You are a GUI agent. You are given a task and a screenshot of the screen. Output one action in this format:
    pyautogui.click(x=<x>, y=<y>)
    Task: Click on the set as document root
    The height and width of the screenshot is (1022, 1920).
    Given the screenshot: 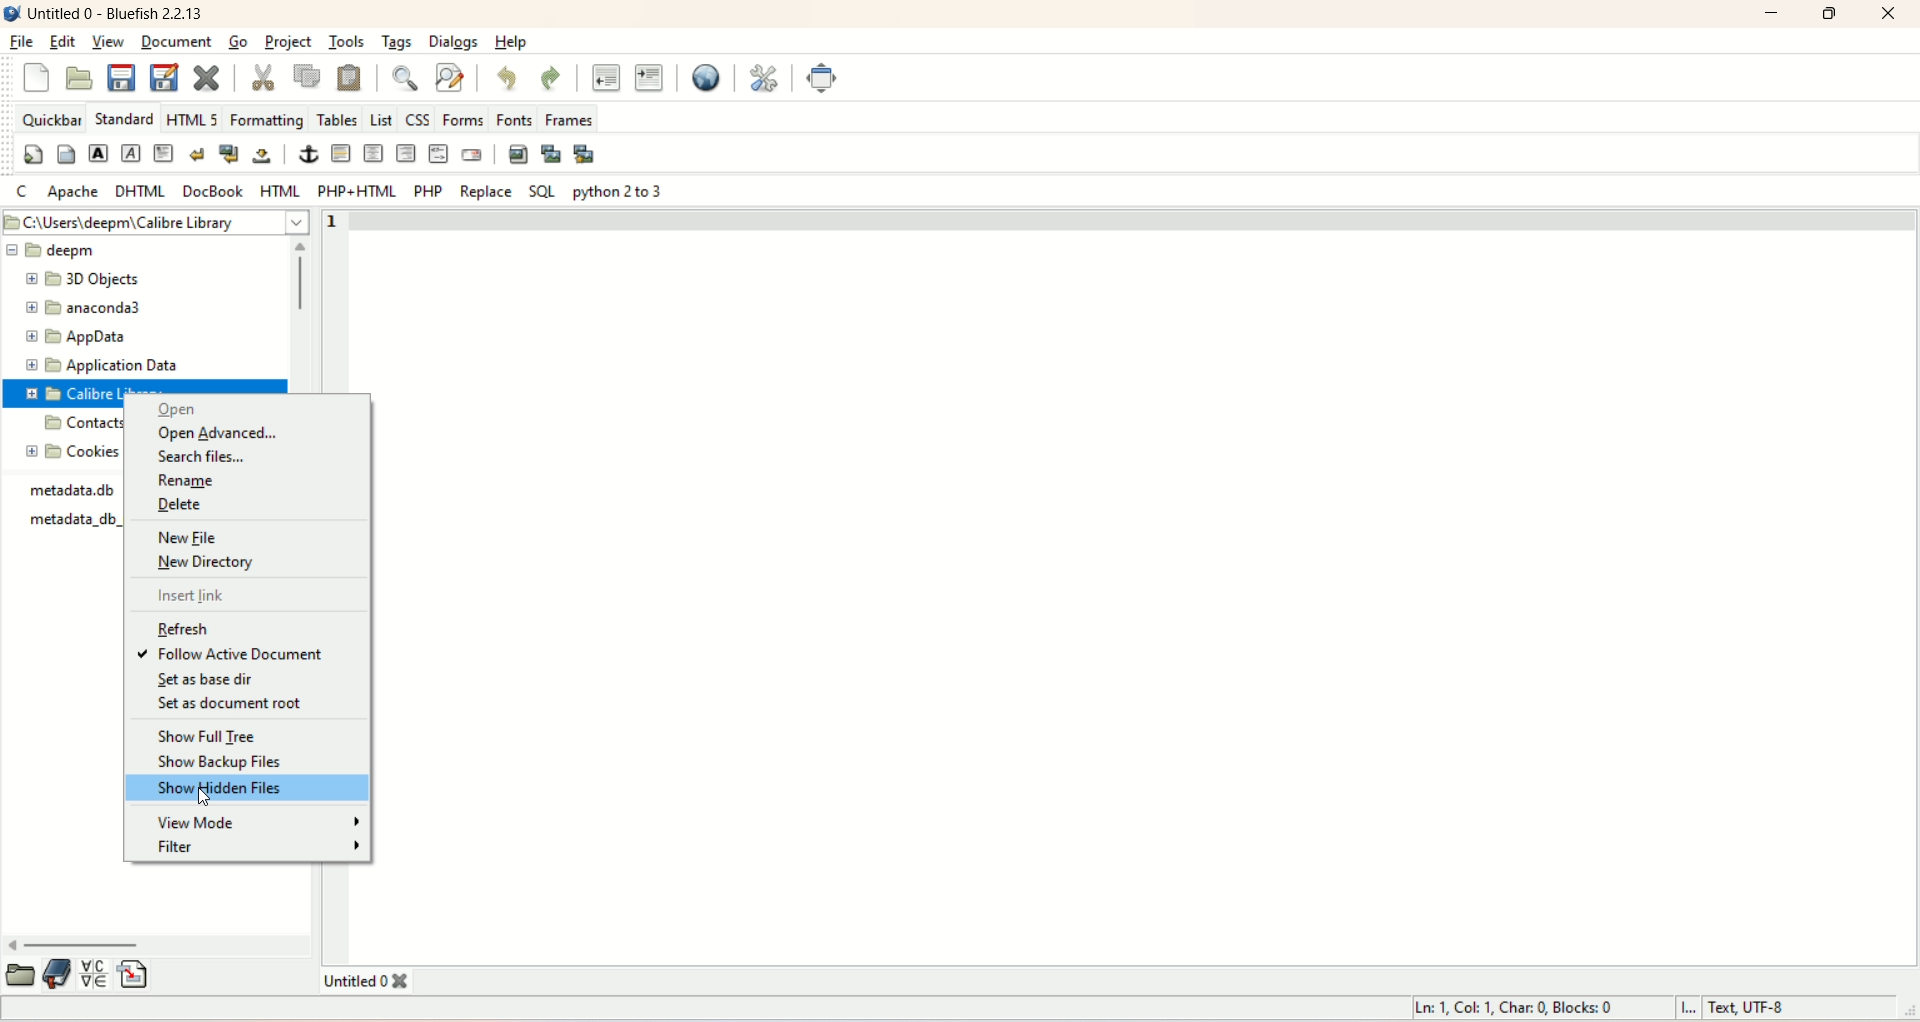 What is the action you would take?
    pyautogui.click(x=231, y=709)
    